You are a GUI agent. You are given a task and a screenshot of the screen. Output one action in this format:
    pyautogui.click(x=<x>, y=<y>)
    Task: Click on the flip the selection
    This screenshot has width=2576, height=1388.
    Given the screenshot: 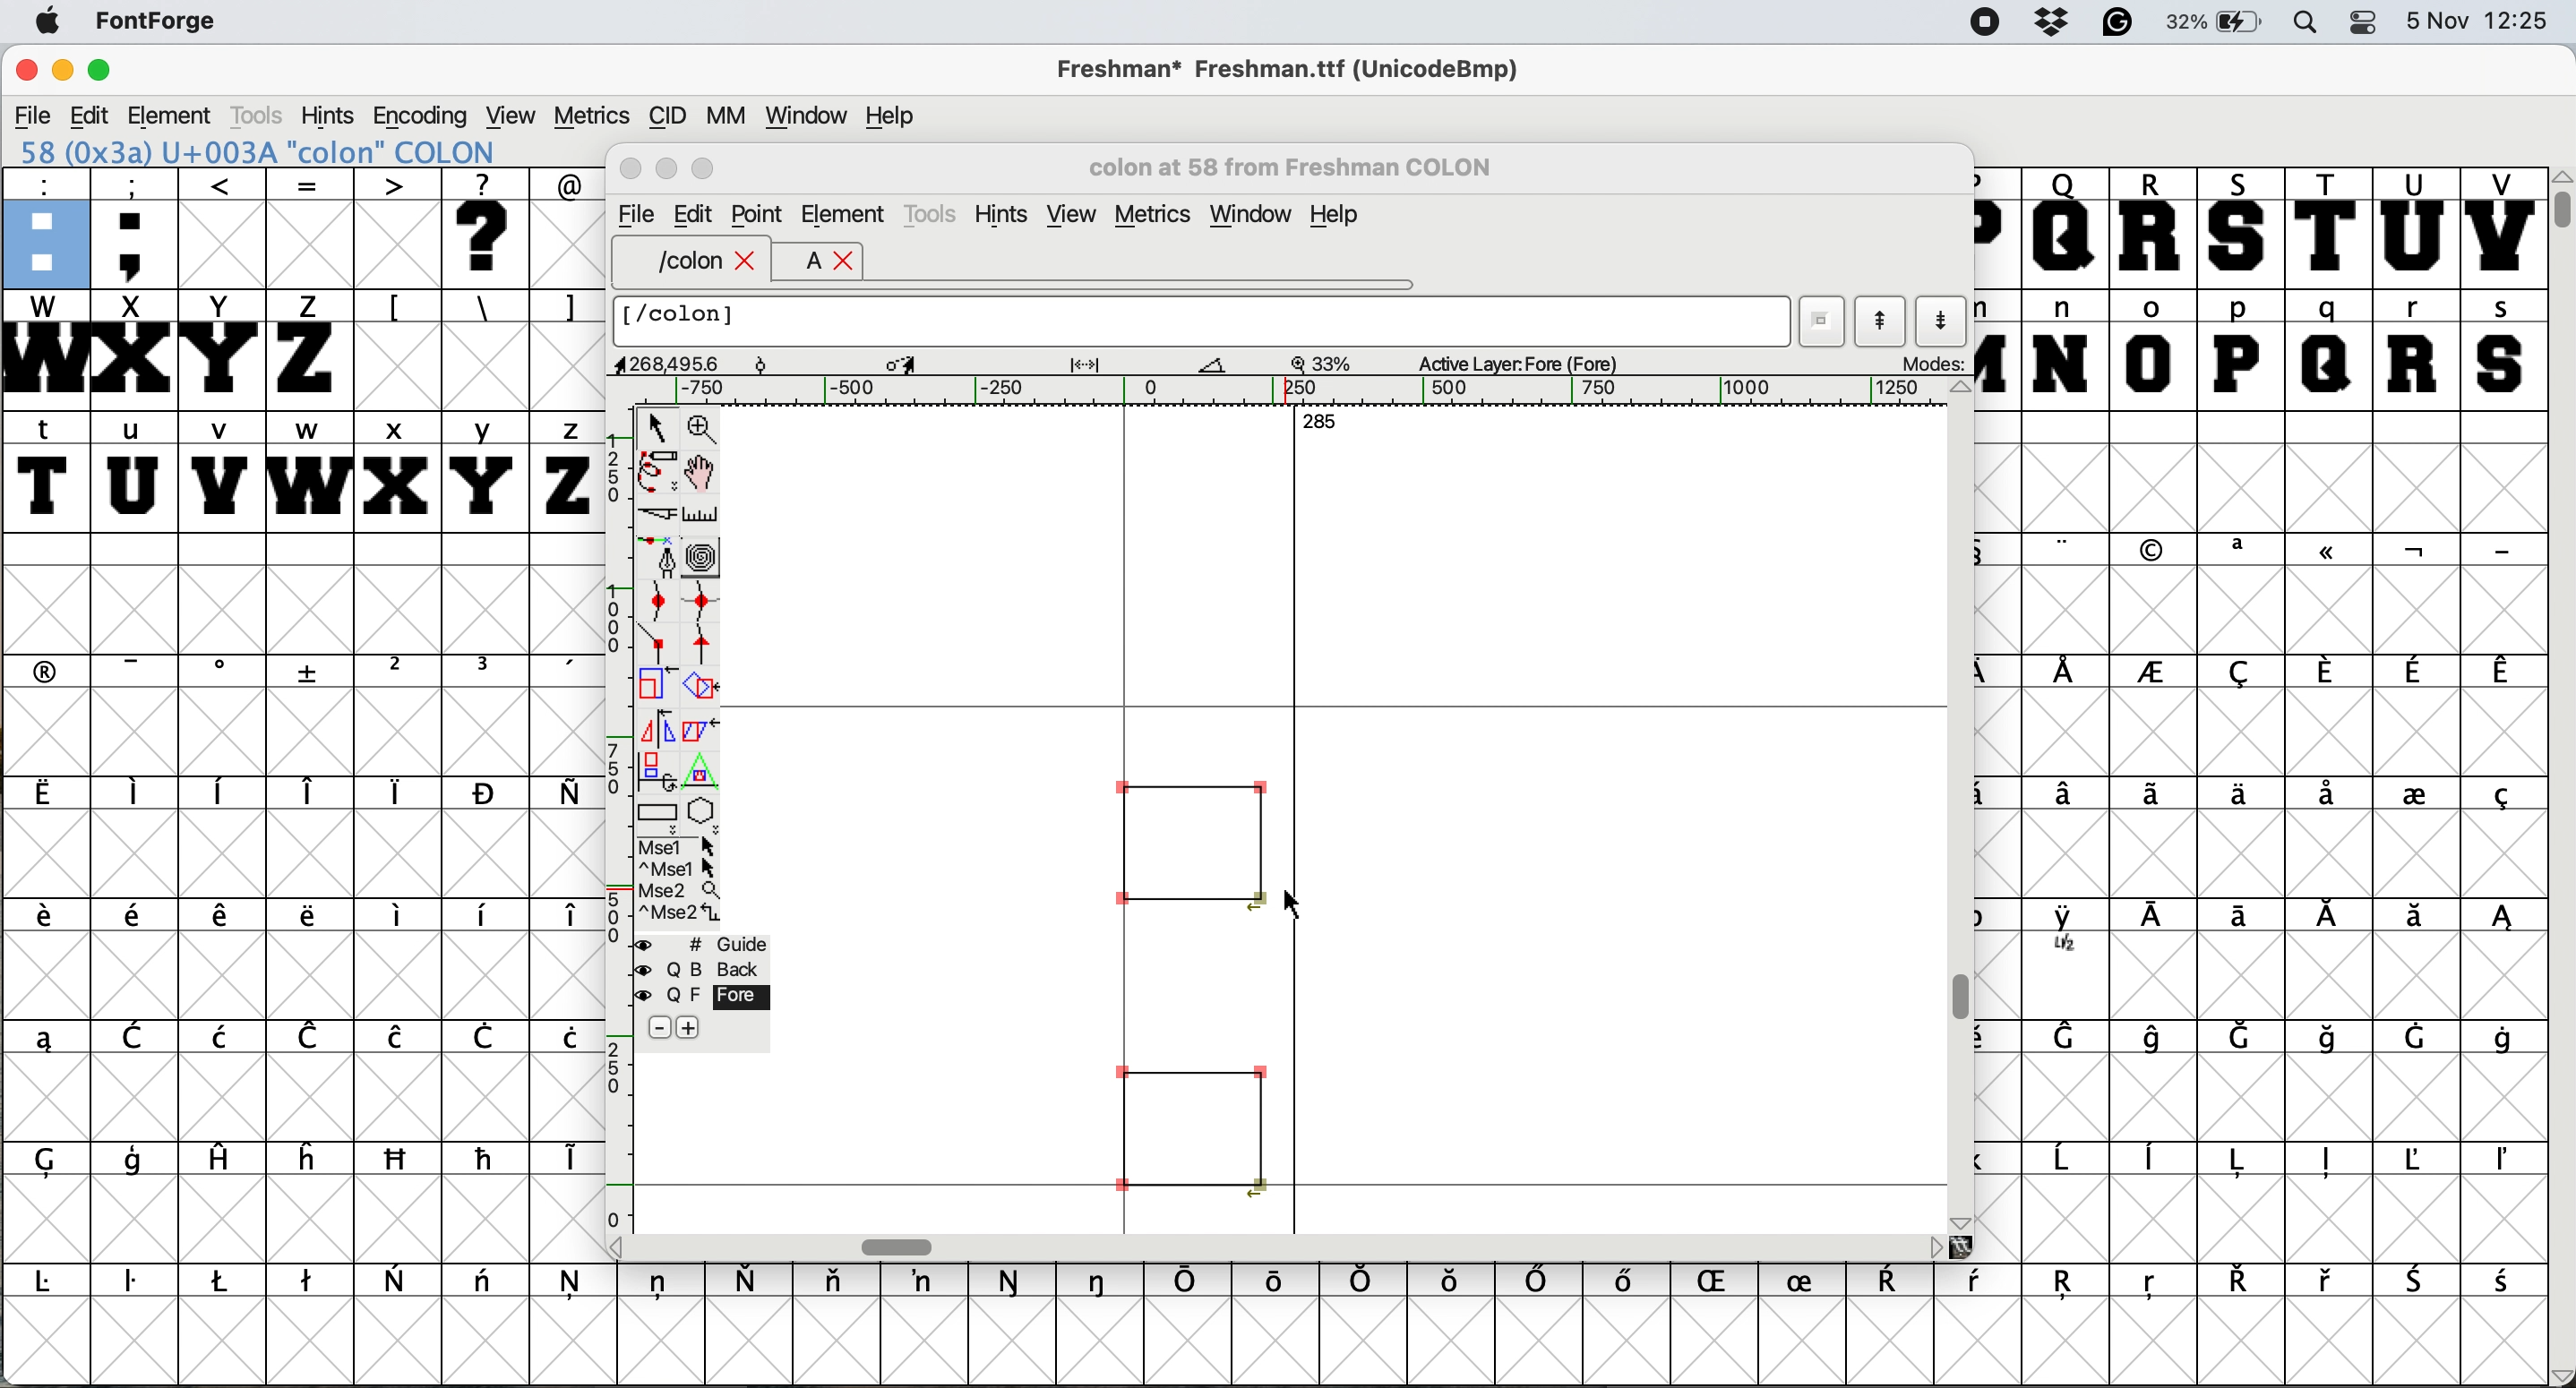 What is the action you would take?
    pyautogui.click(x=655, y=721)
    